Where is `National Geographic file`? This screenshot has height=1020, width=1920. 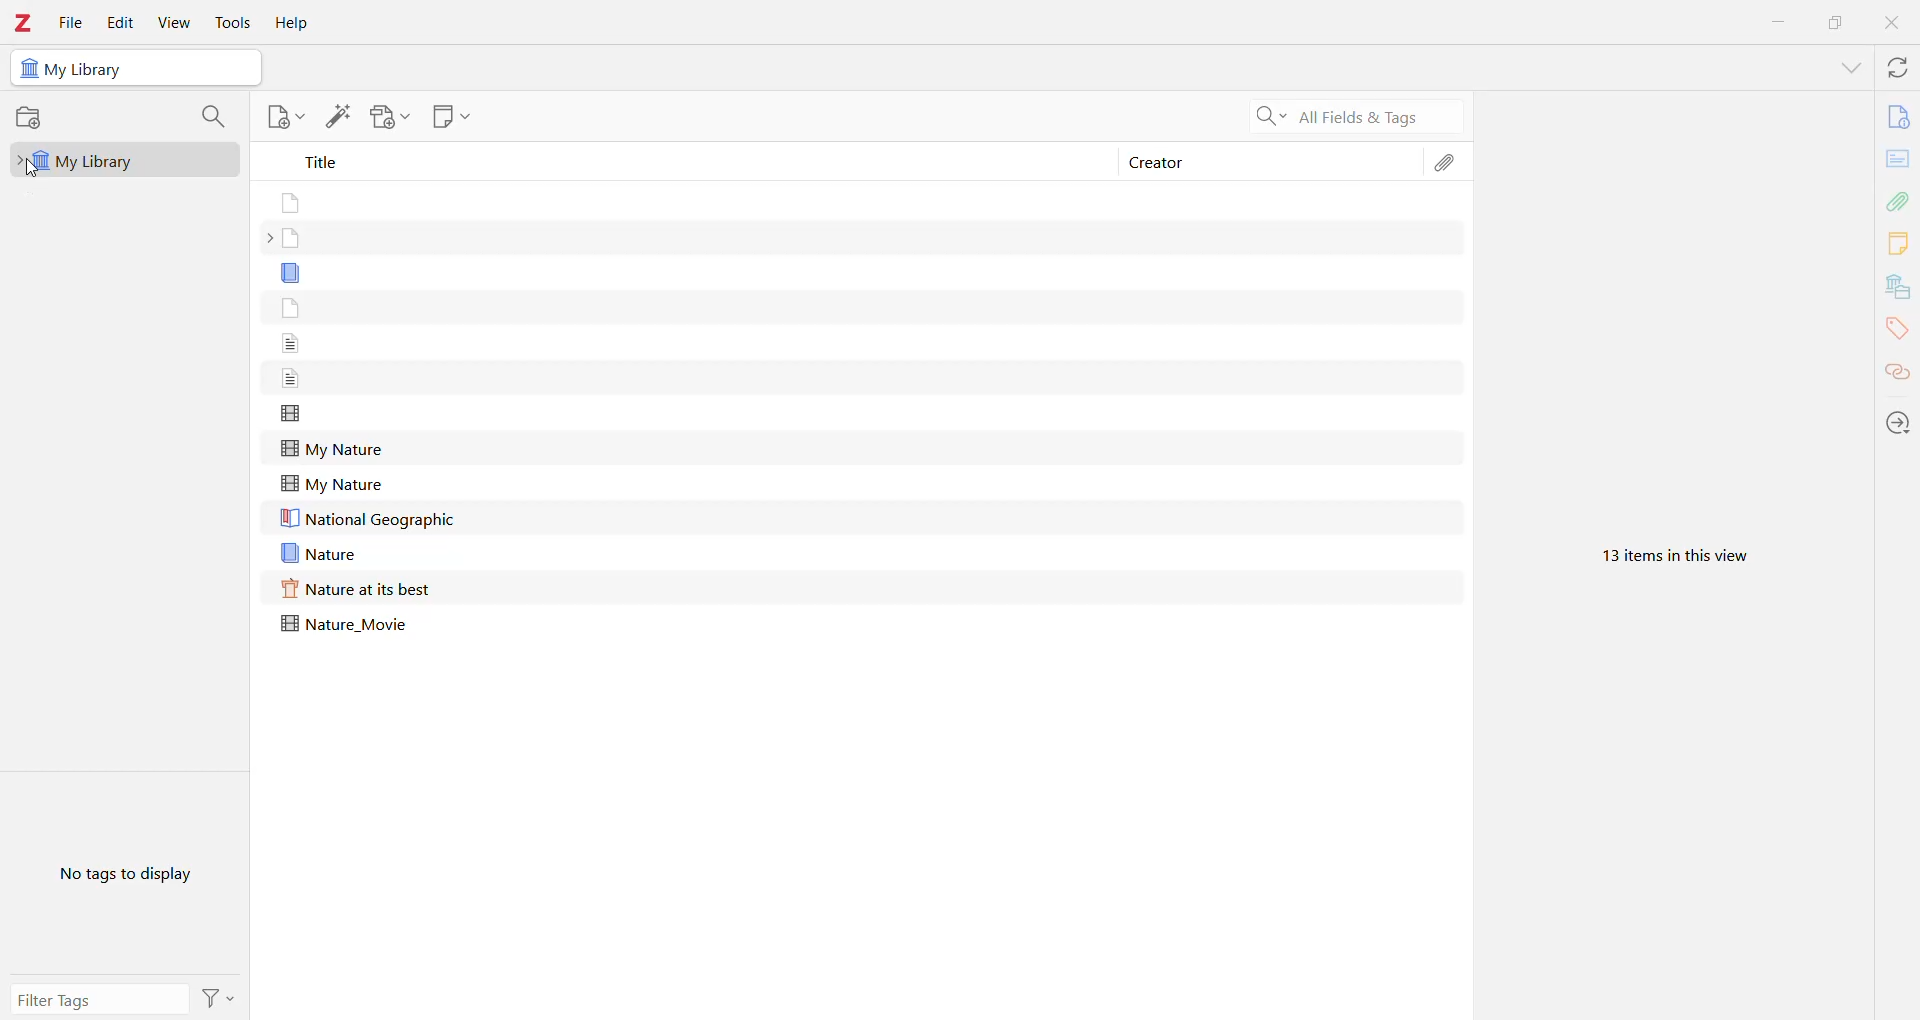 National Geographic file is located at coordinates (371, 519).